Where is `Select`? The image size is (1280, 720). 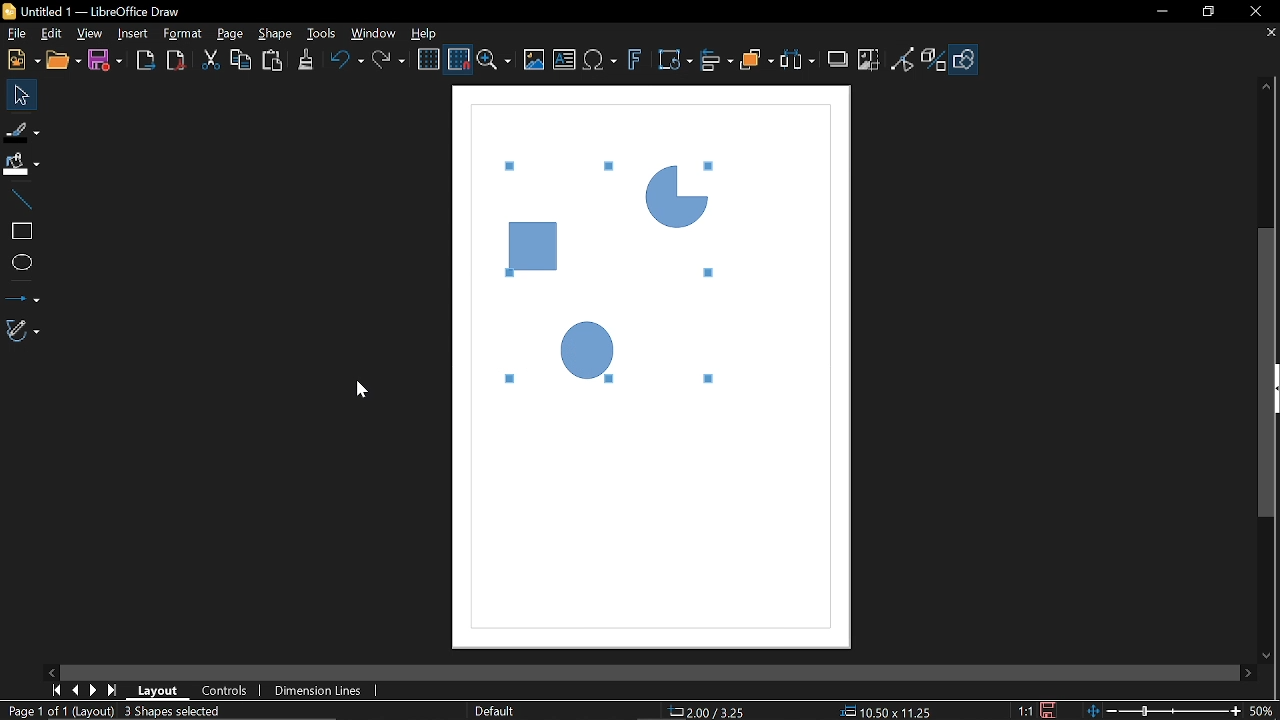
Select is located at coordinates (21, 95).